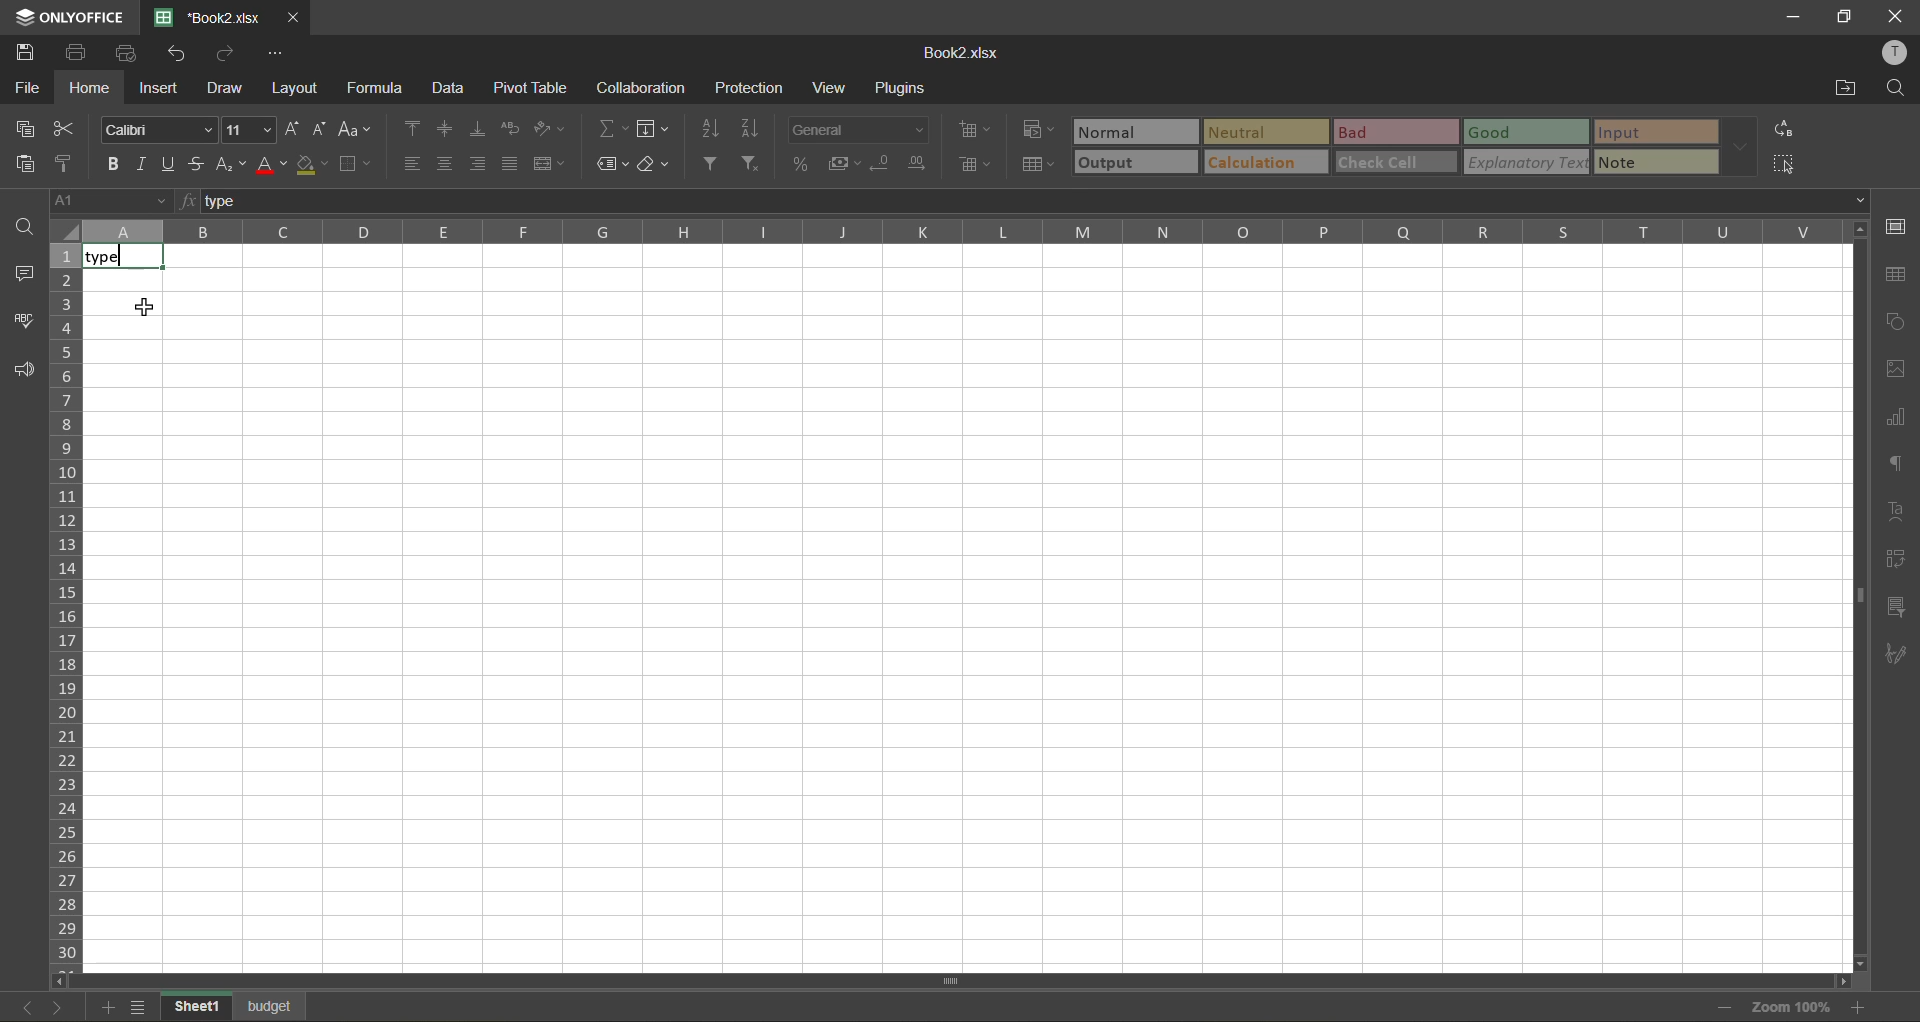  Describe the element at coordinates (1039, 128) in the screenshot. I see `conditional formatting ` at that location.